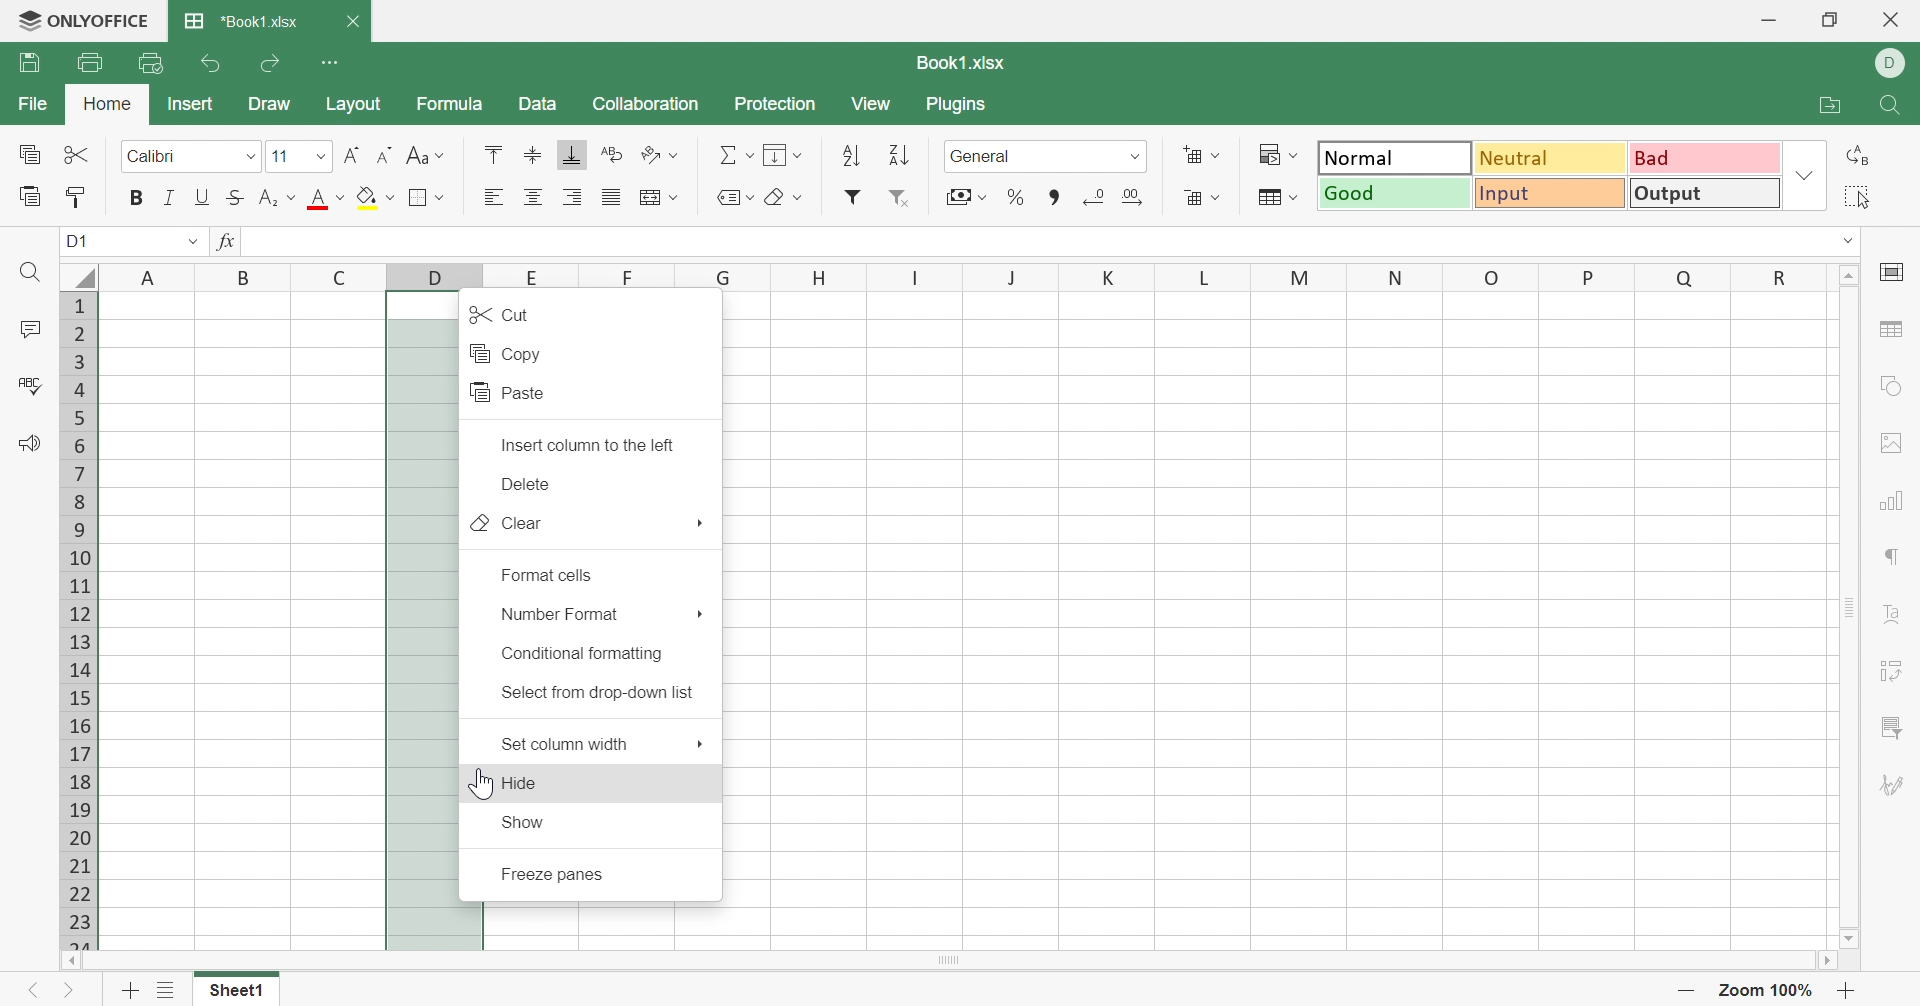  What do you see at coordinates (1705, 193) in the screenshot?
I see `Output` at bounding box center [1705, 193].